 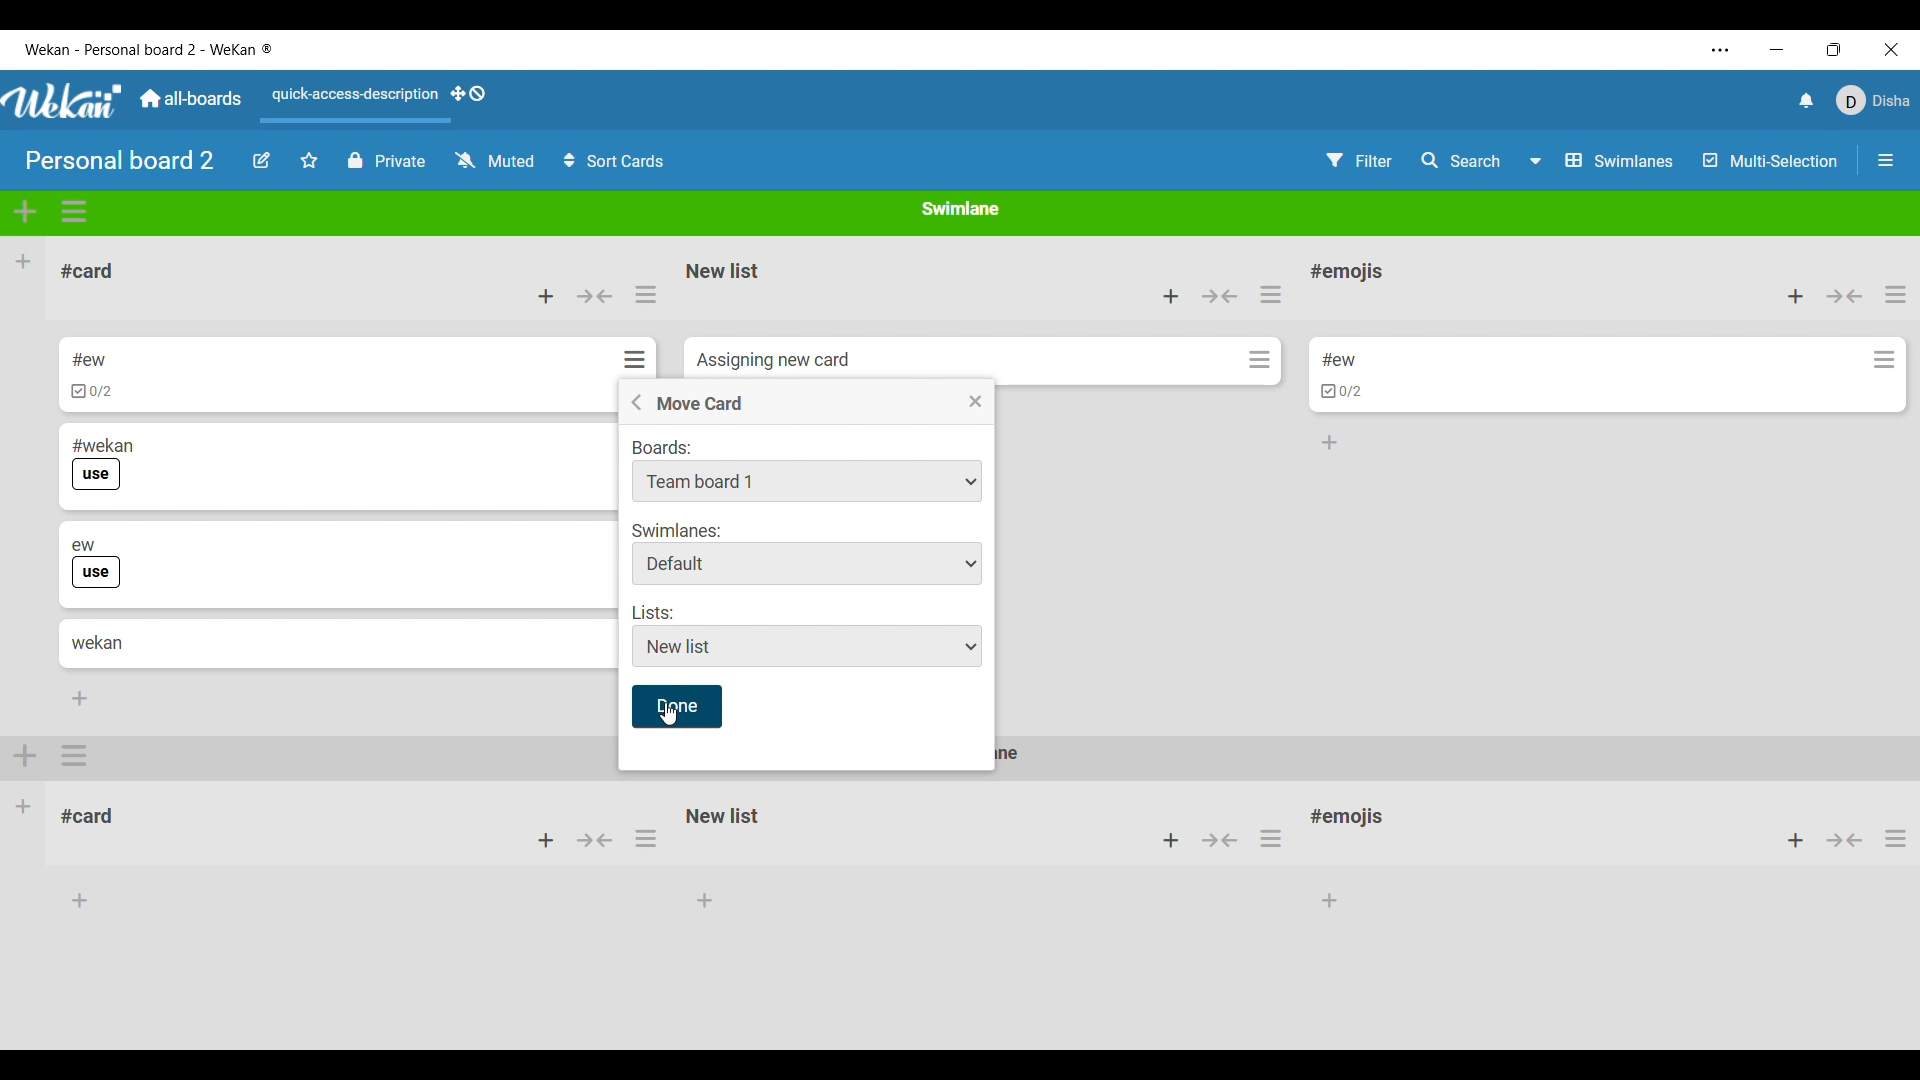 What do you see at coordinates (121, 159) in the screenshot?
I see `Board title` at bounding box center [121, 159].